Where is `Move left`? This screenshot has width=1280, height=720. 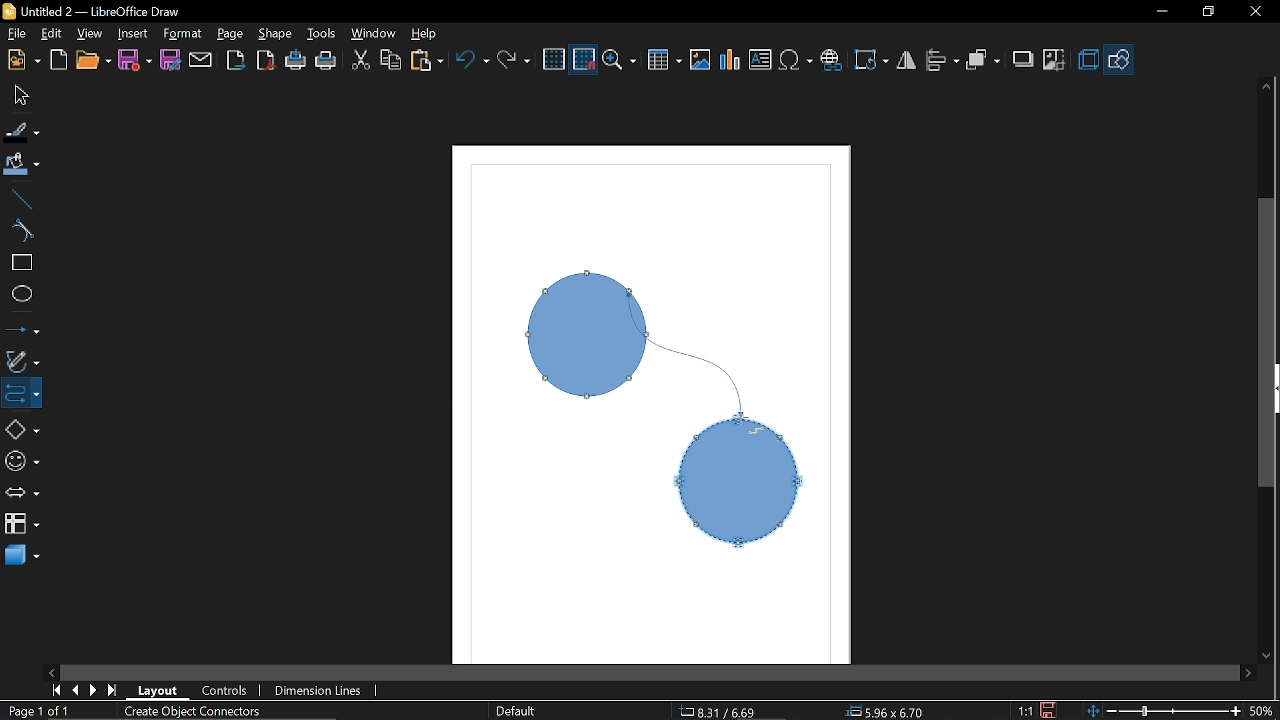
Move left is located at coordinates (51, 672).